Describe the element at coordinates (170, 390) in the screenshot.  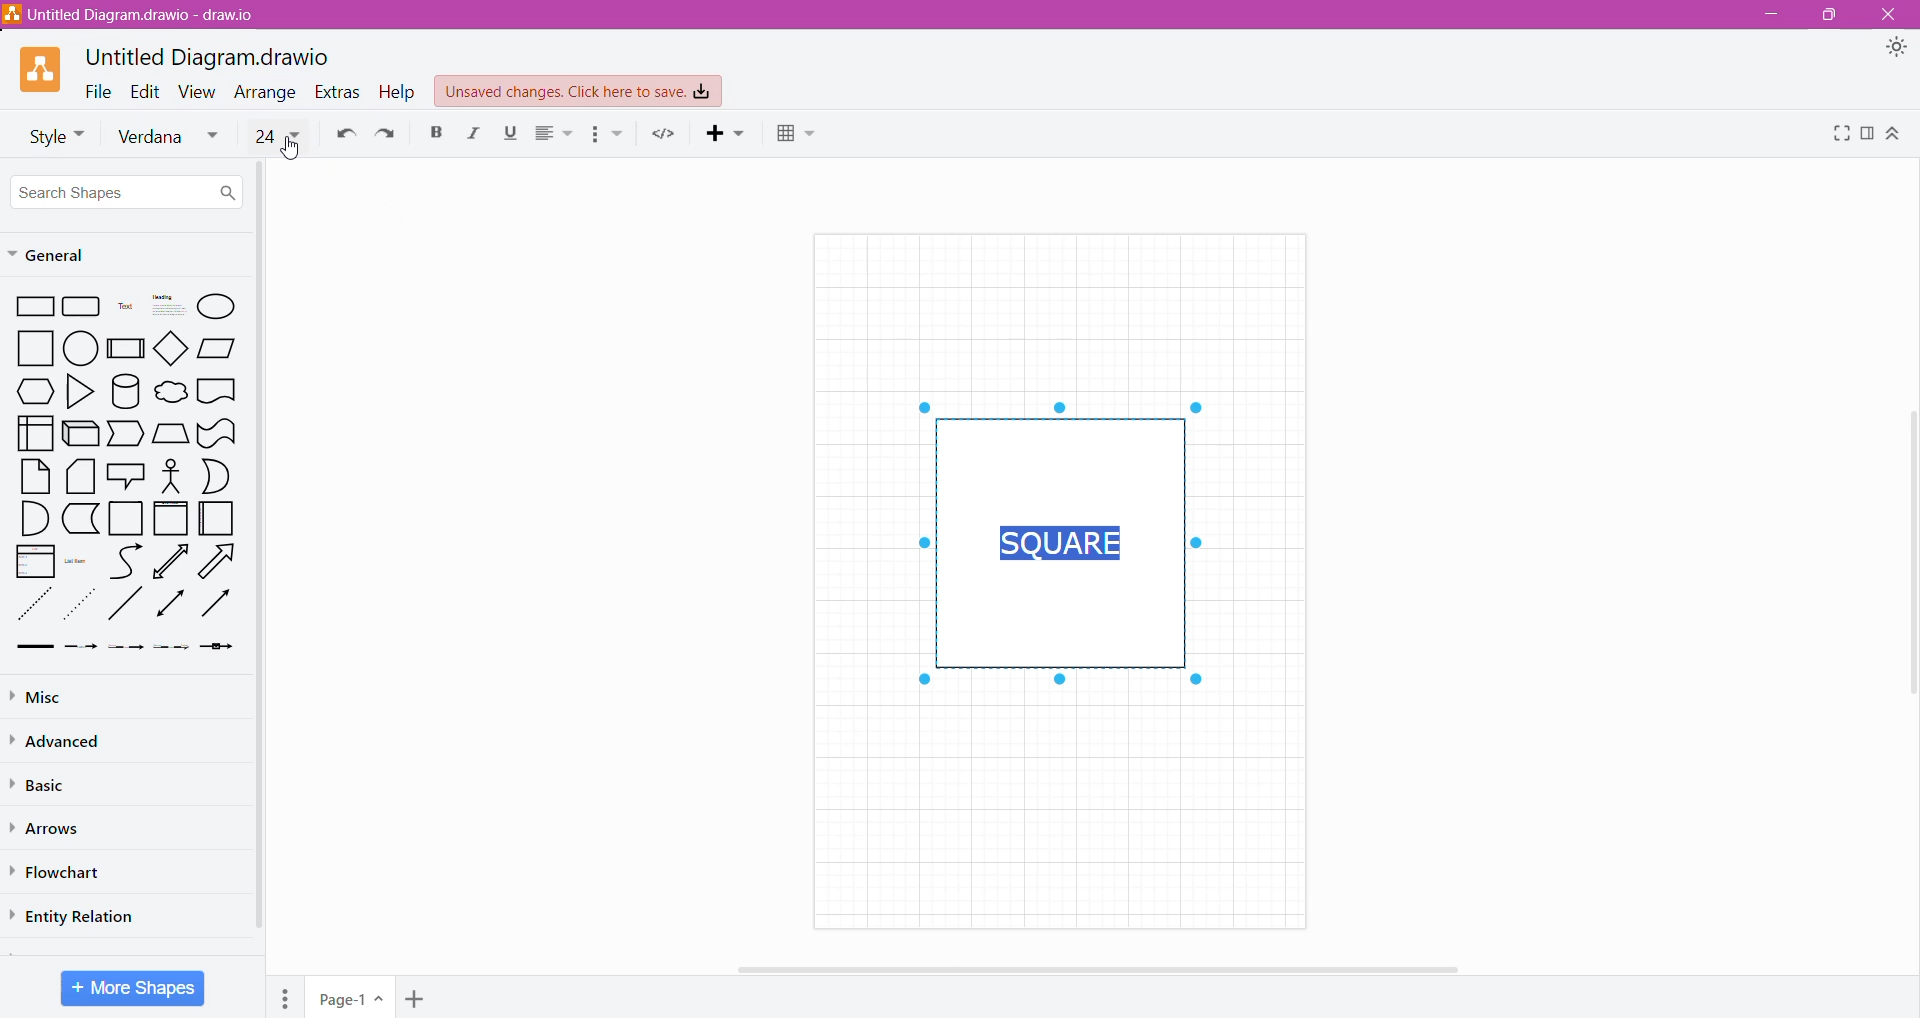
I see `cloud` at that location.